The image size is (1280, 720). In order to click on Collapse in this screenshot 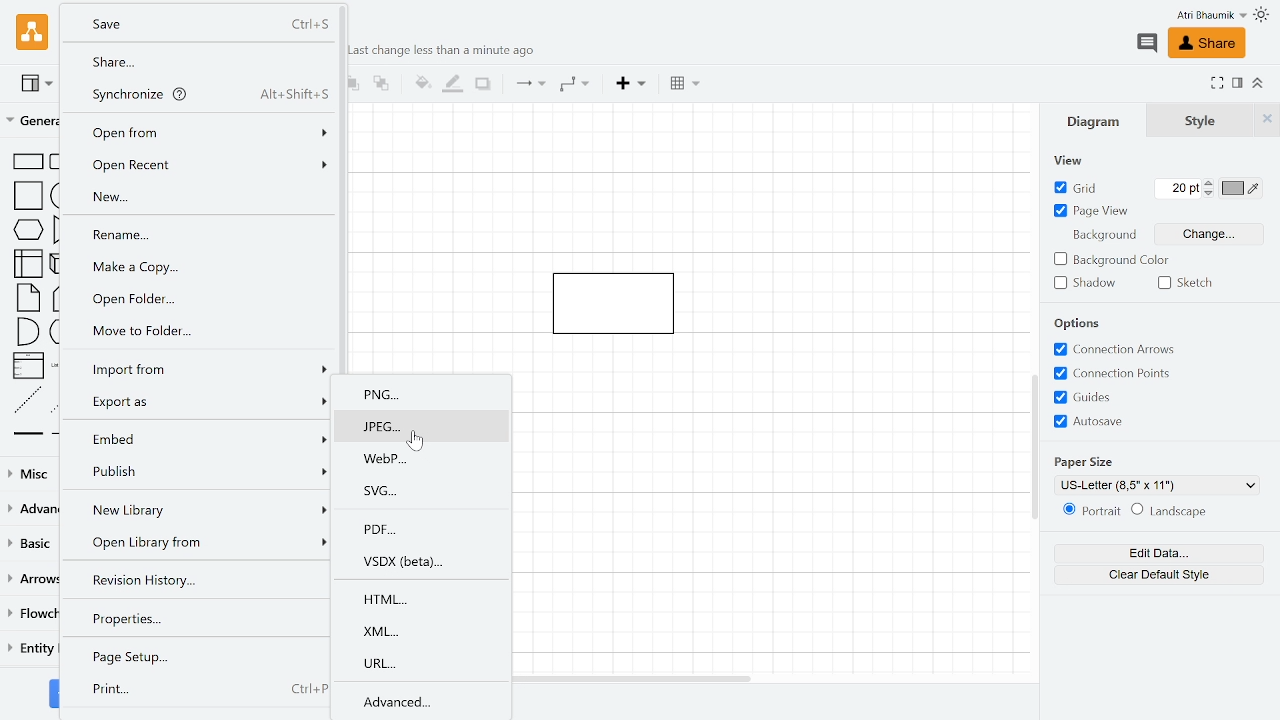, I will do `click(1258, 84)`.